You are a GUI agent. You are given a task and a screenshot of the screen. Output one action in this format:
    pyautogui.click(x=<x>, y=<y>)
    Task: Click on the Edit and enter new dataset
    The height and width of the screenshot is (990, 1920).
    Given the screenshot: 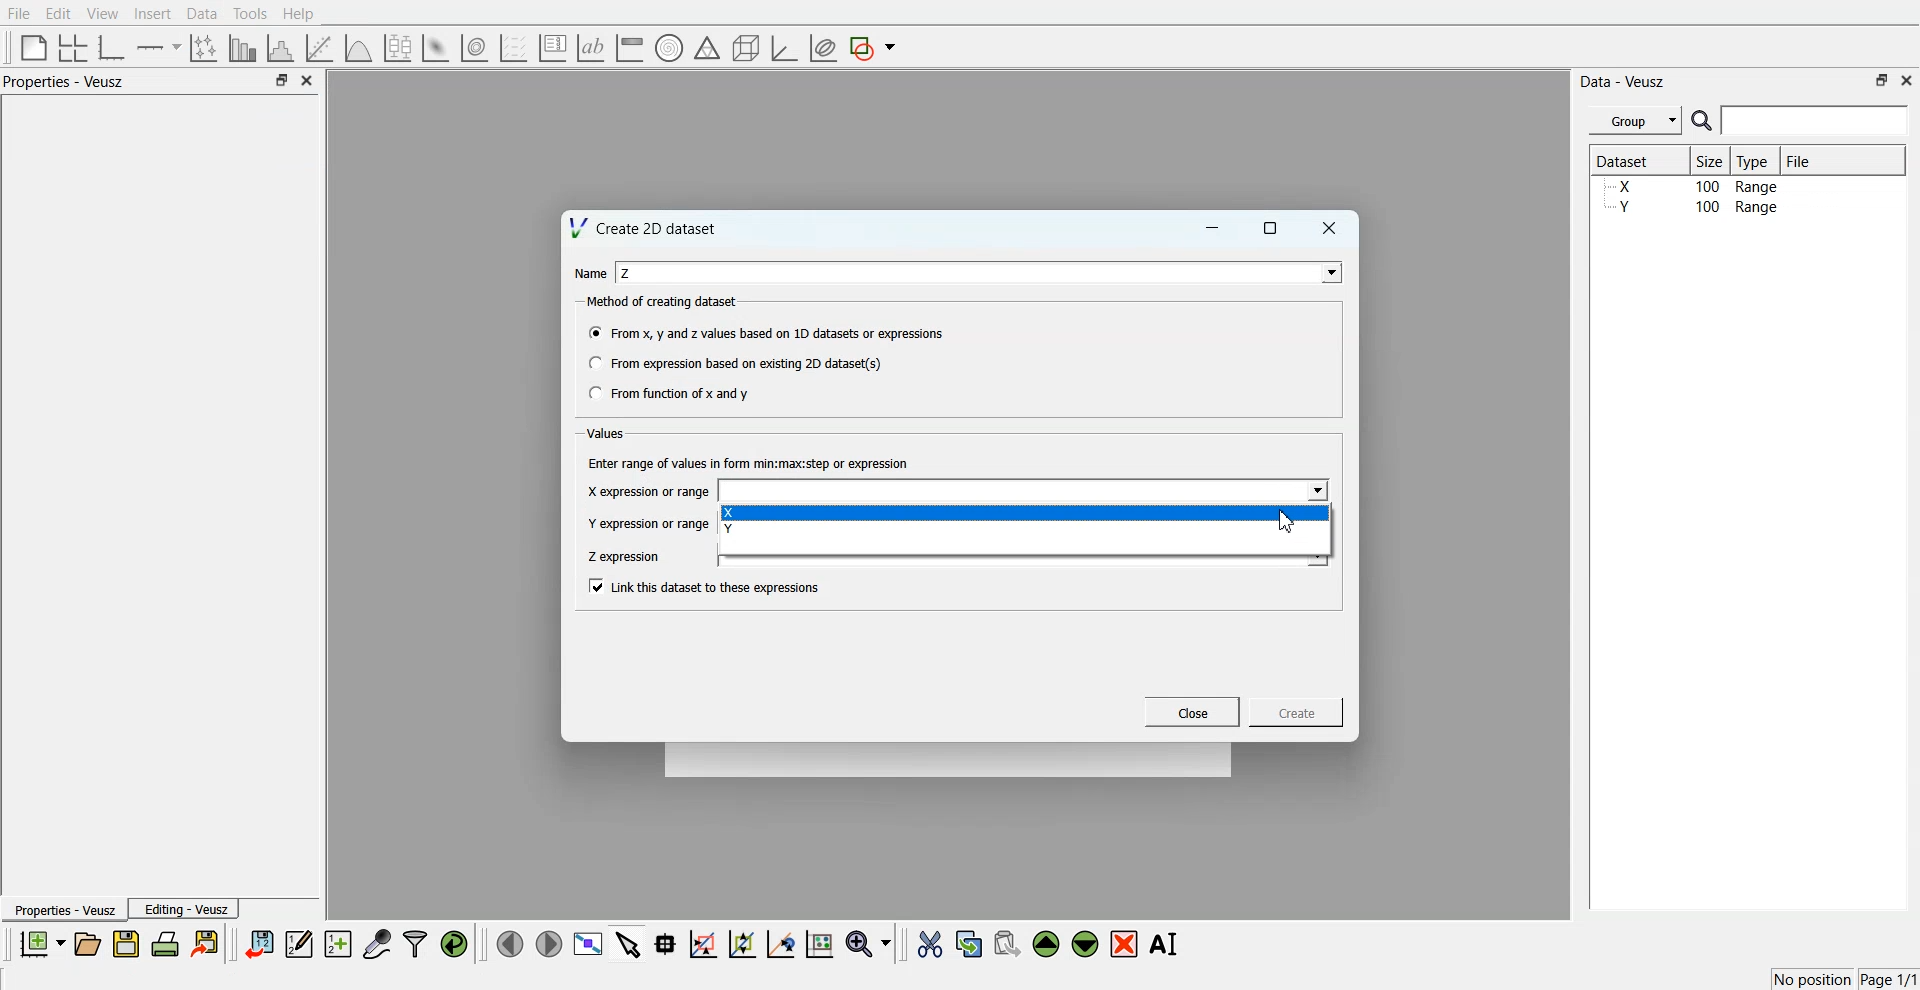 What is the action you would take?
    pyautogui.click(x=298, y=943)
    